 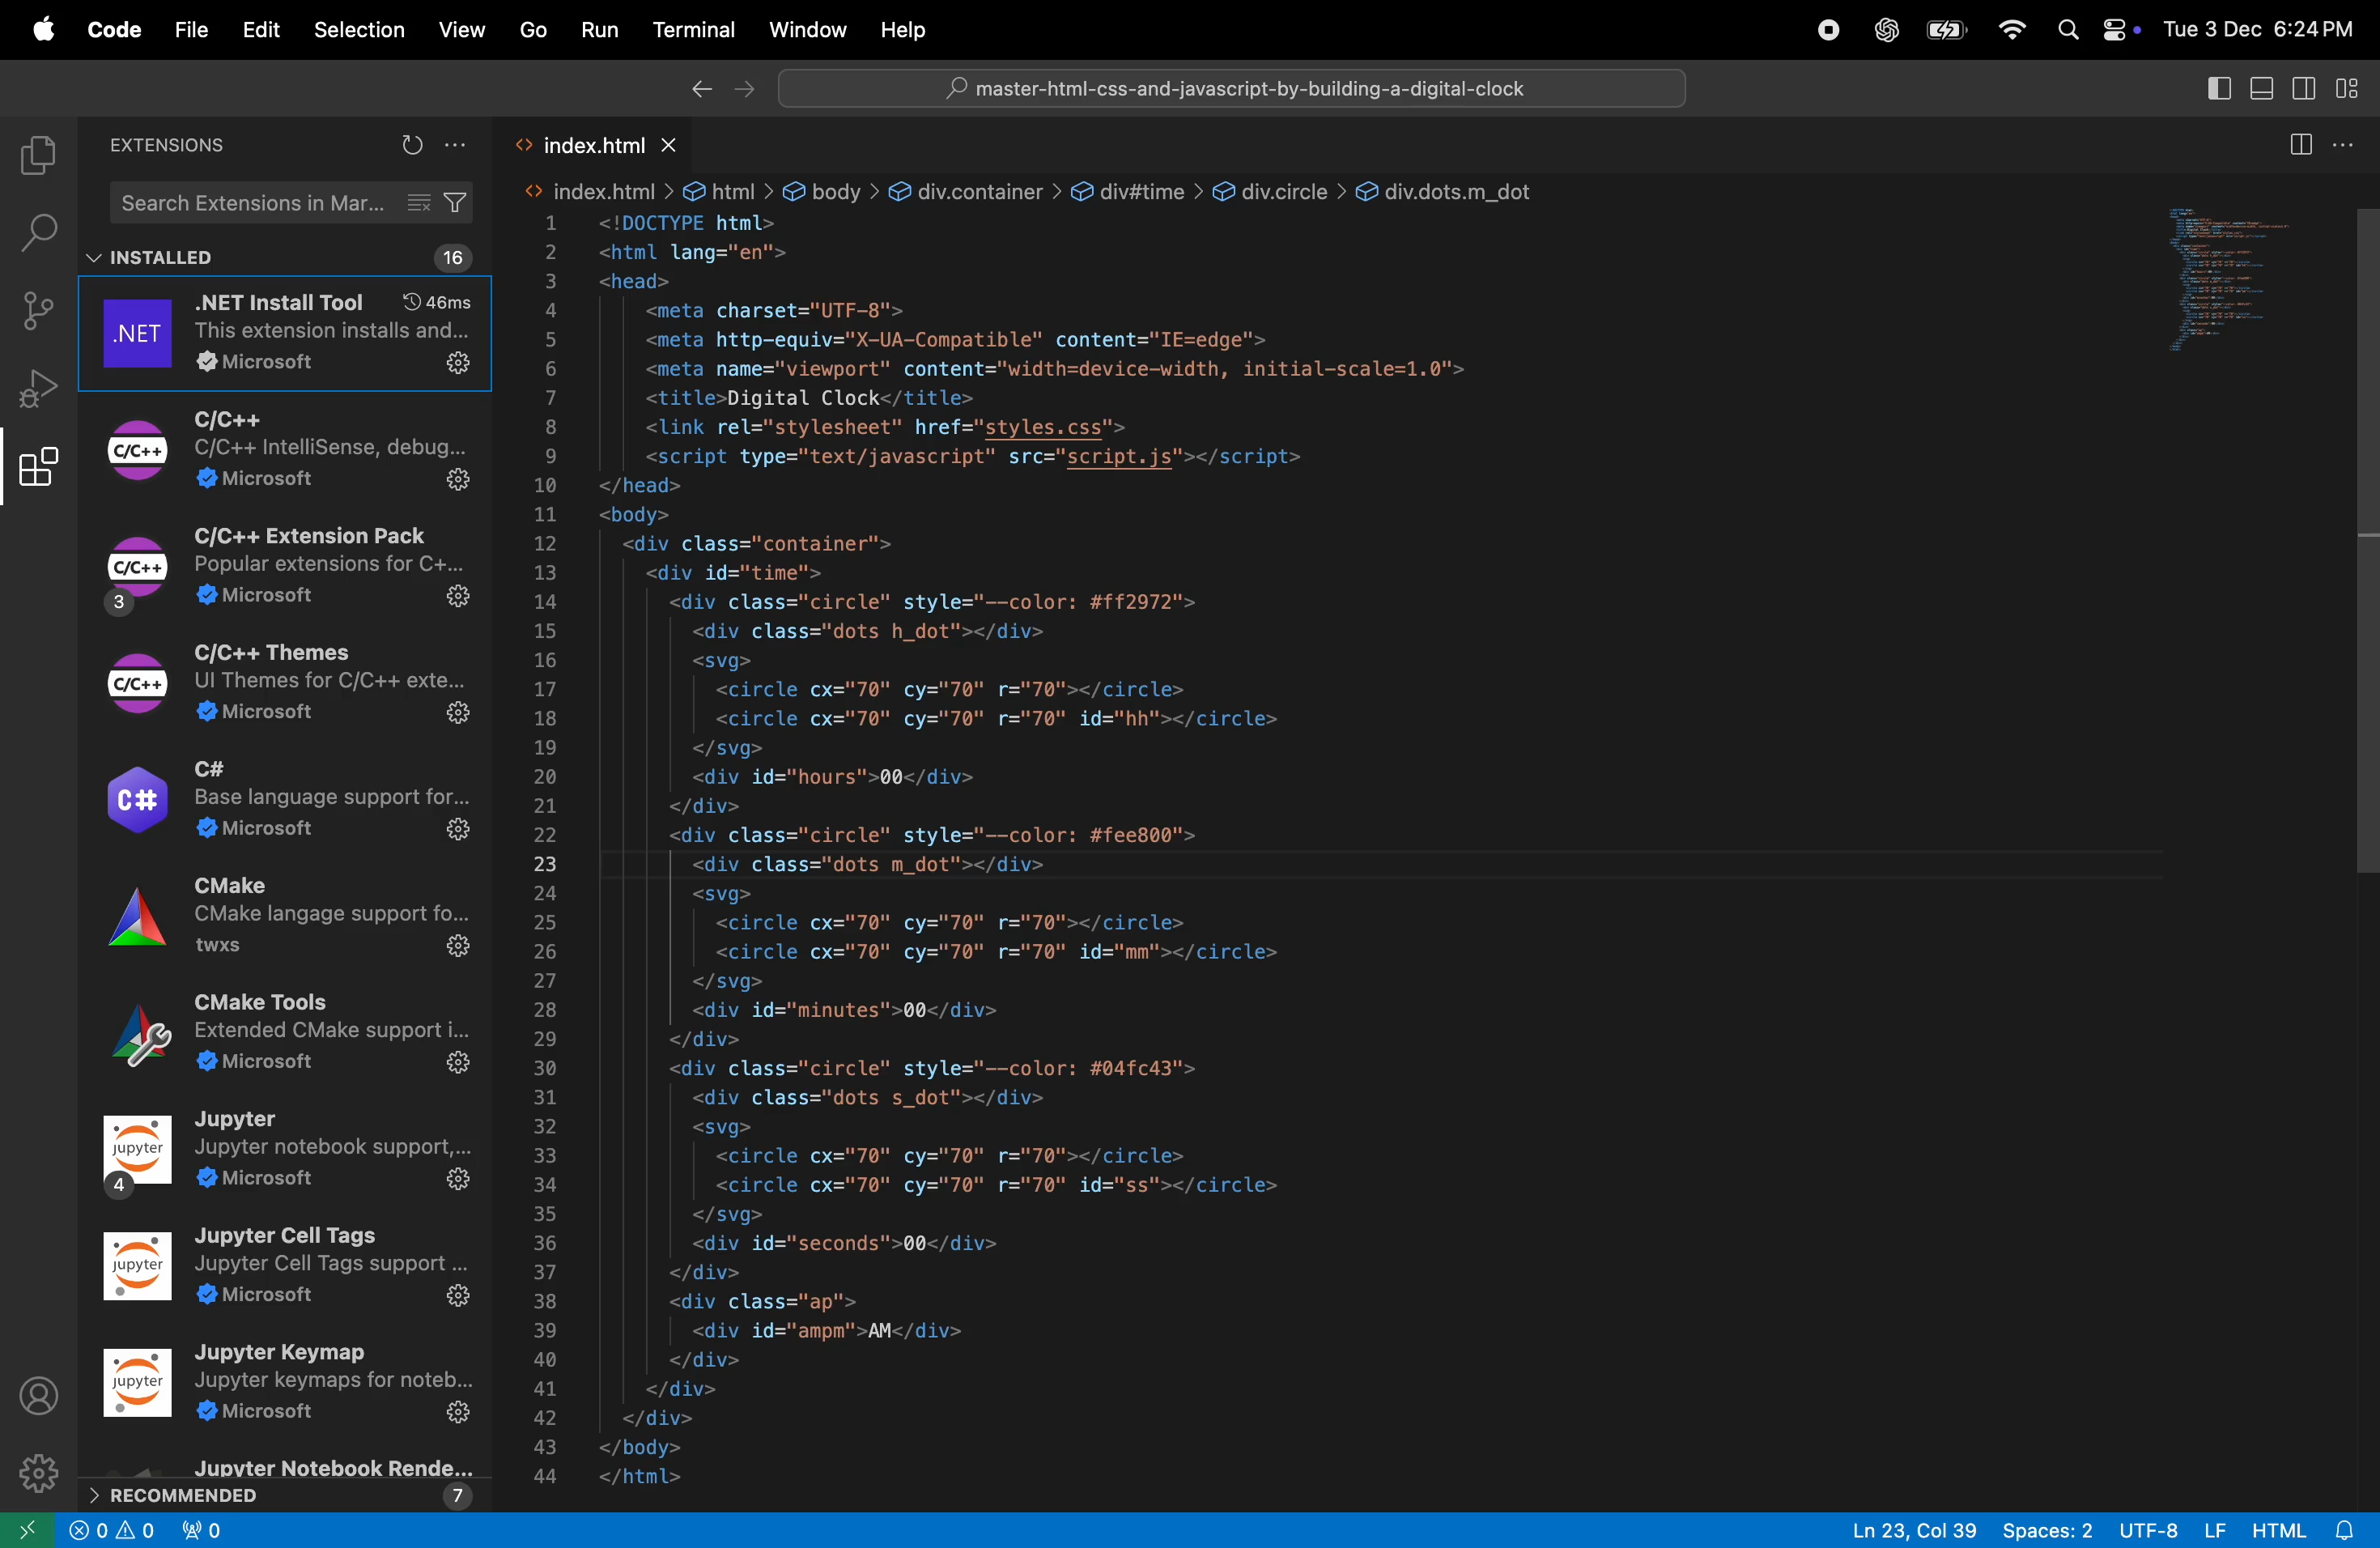 What do you see at coordinates (285, 574) in the screenshot?
I see `Extension C\C++ extension pack` at bounding box center [285, 574].